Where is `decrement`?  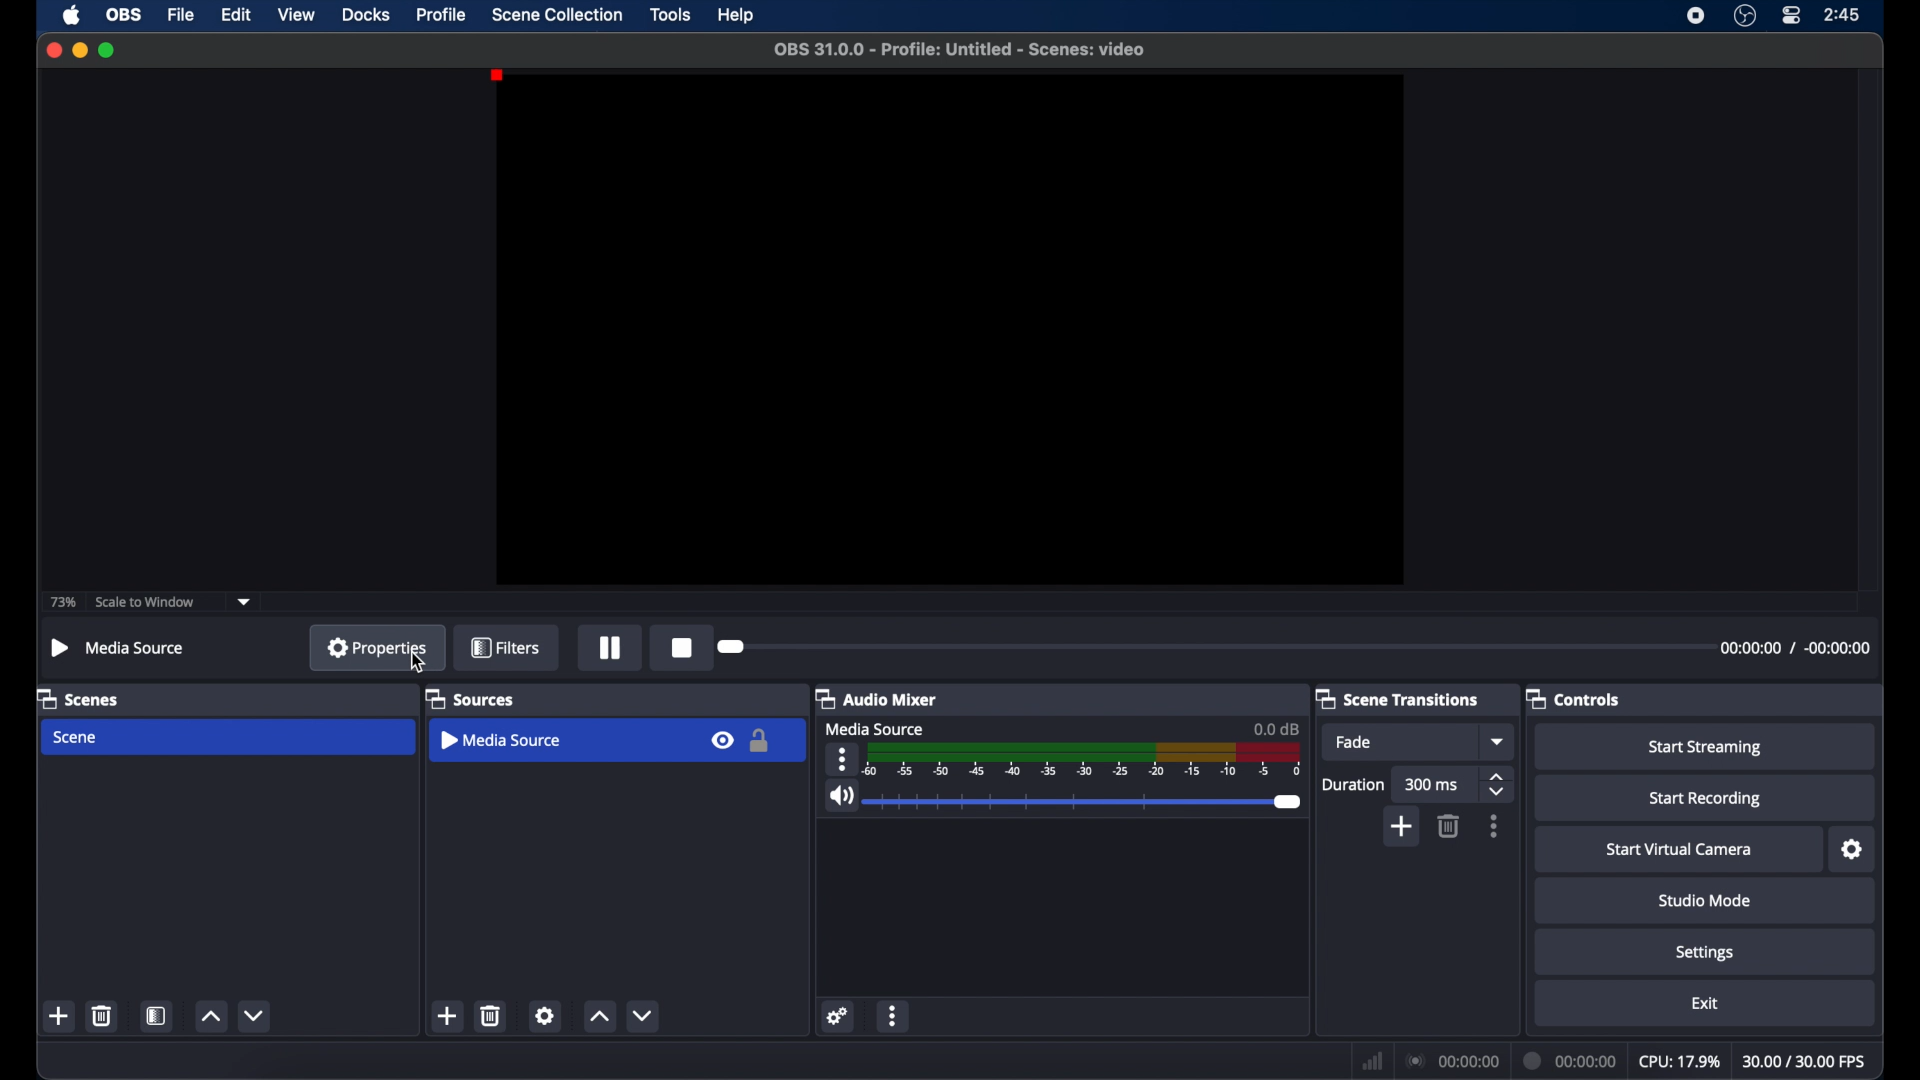
decrement is located at coordinates (647, 1016).